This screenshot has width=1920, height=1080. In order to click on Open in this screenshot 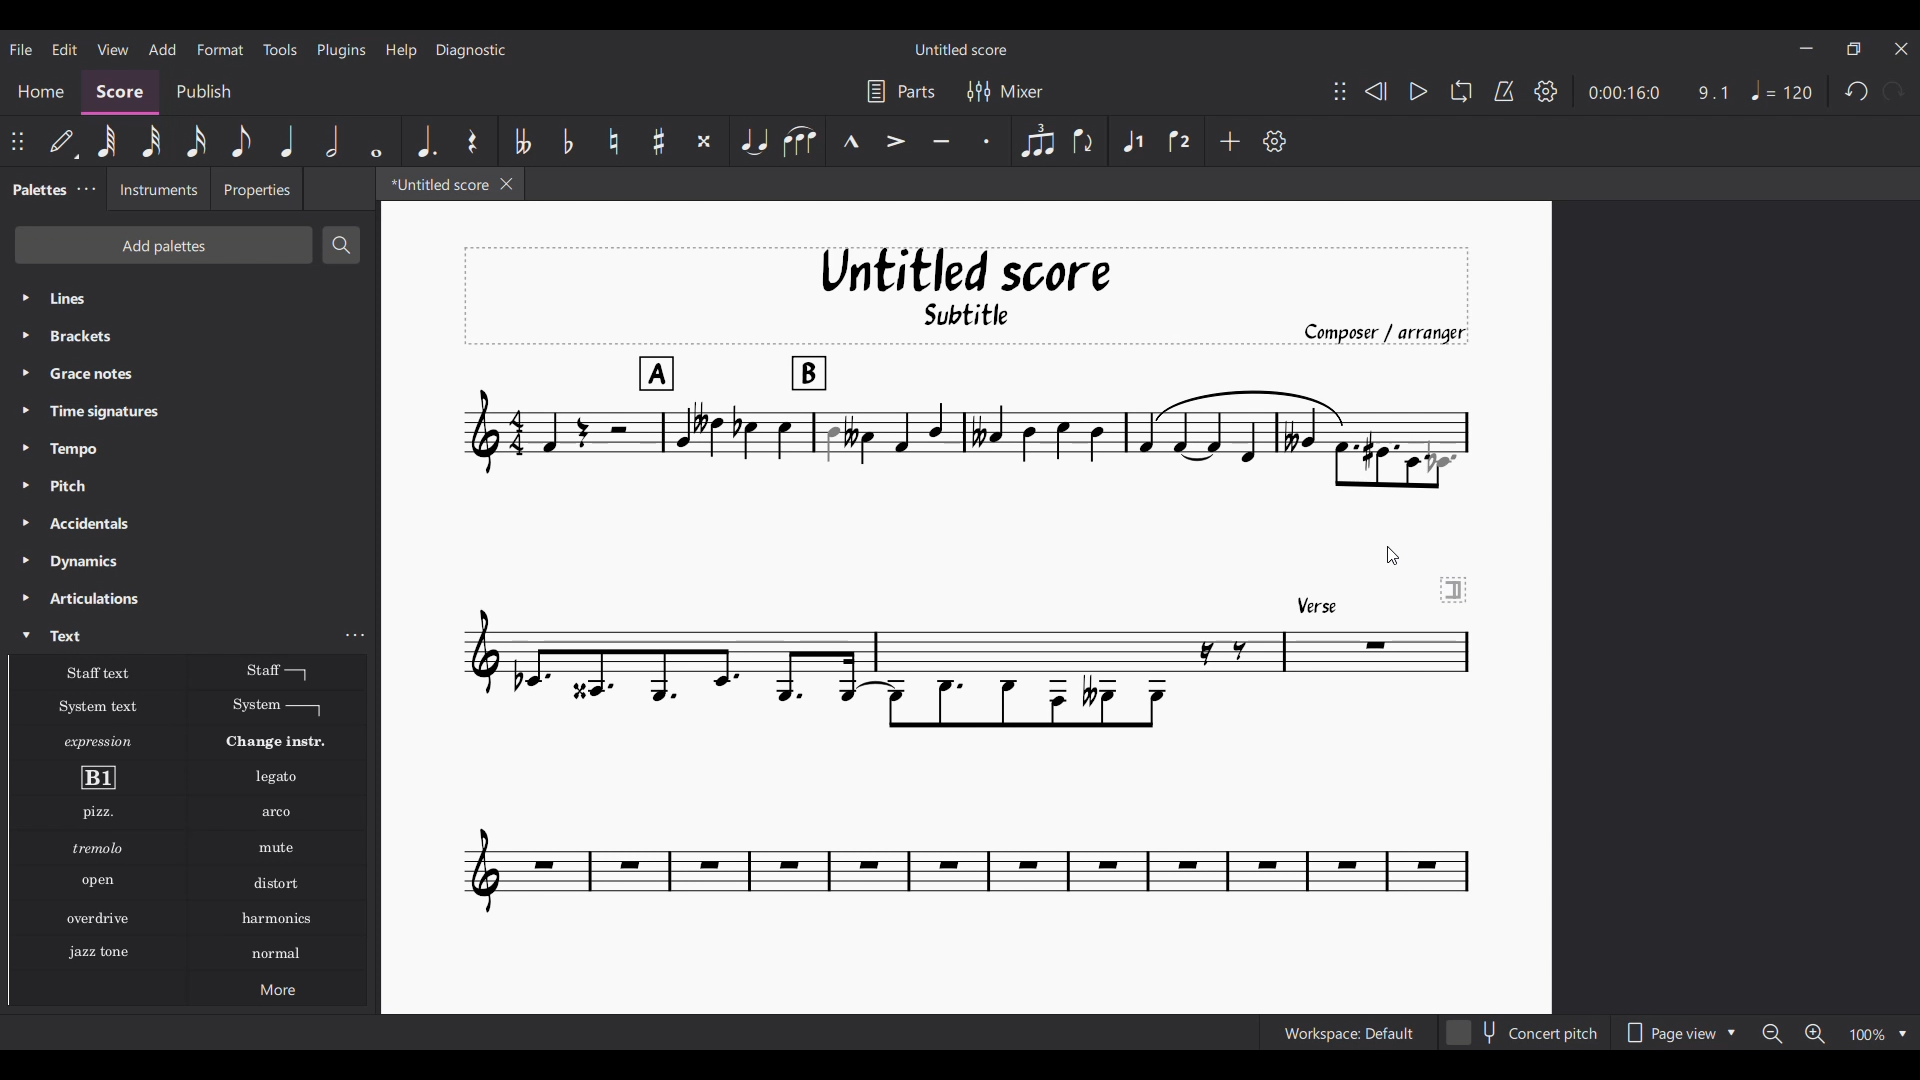, I will do `click(98, 882)`.